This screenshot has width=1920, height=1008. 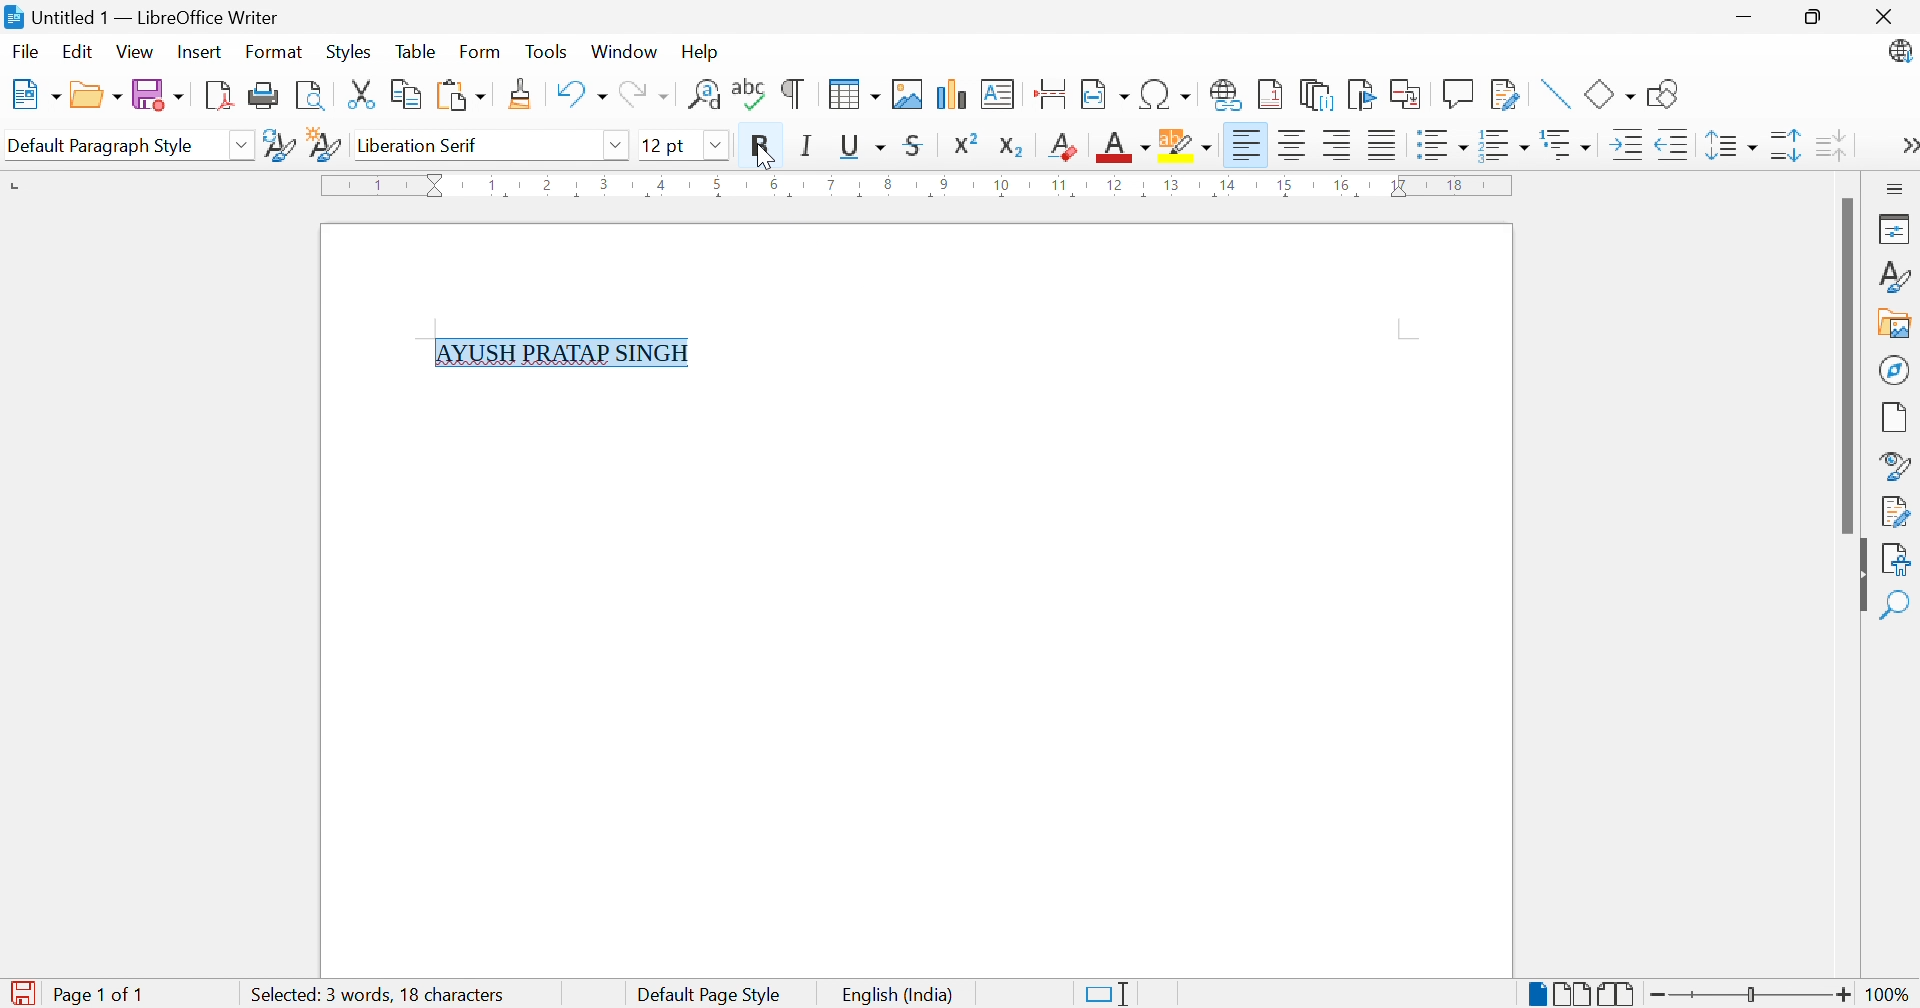 What do you see at coordinates (566, 354) in the screenshot?
I see `AYUSH PRATAP SINGH` at bounding box center [566, 354].